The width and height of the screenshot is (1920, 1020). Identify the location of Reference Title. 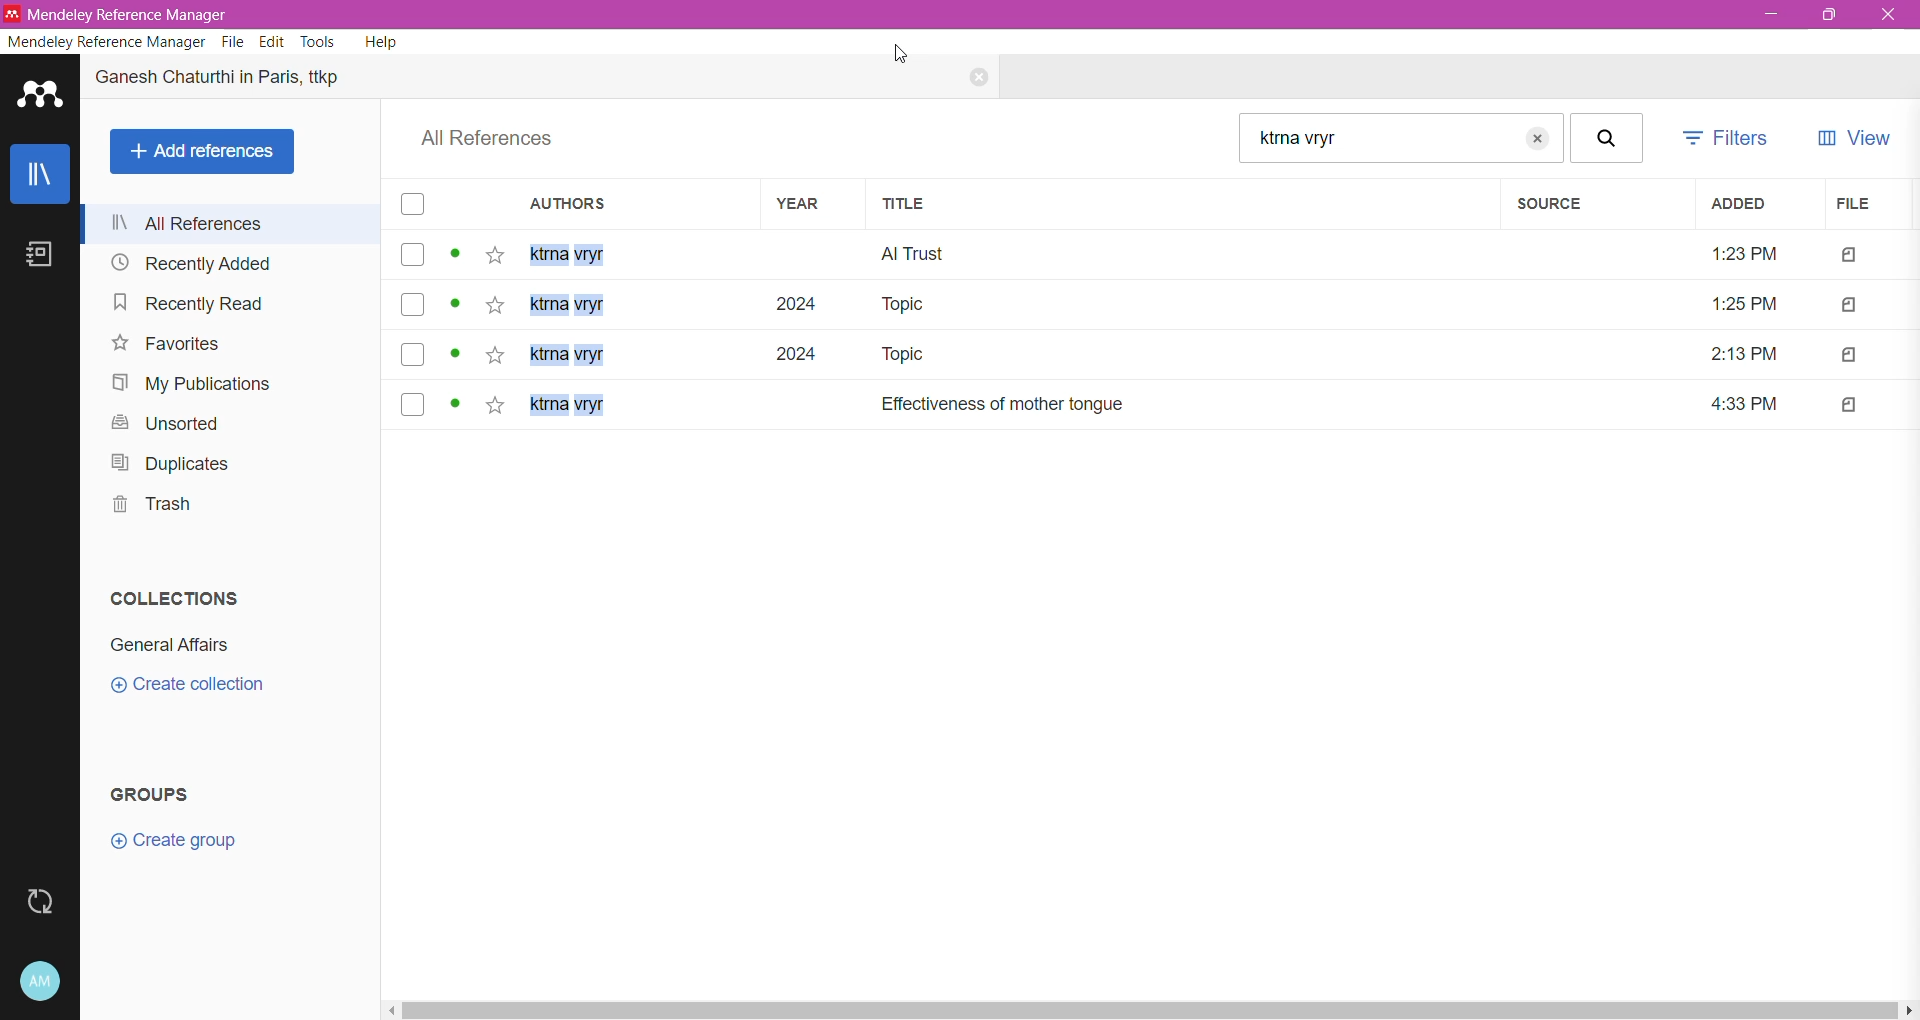
(240, 82).